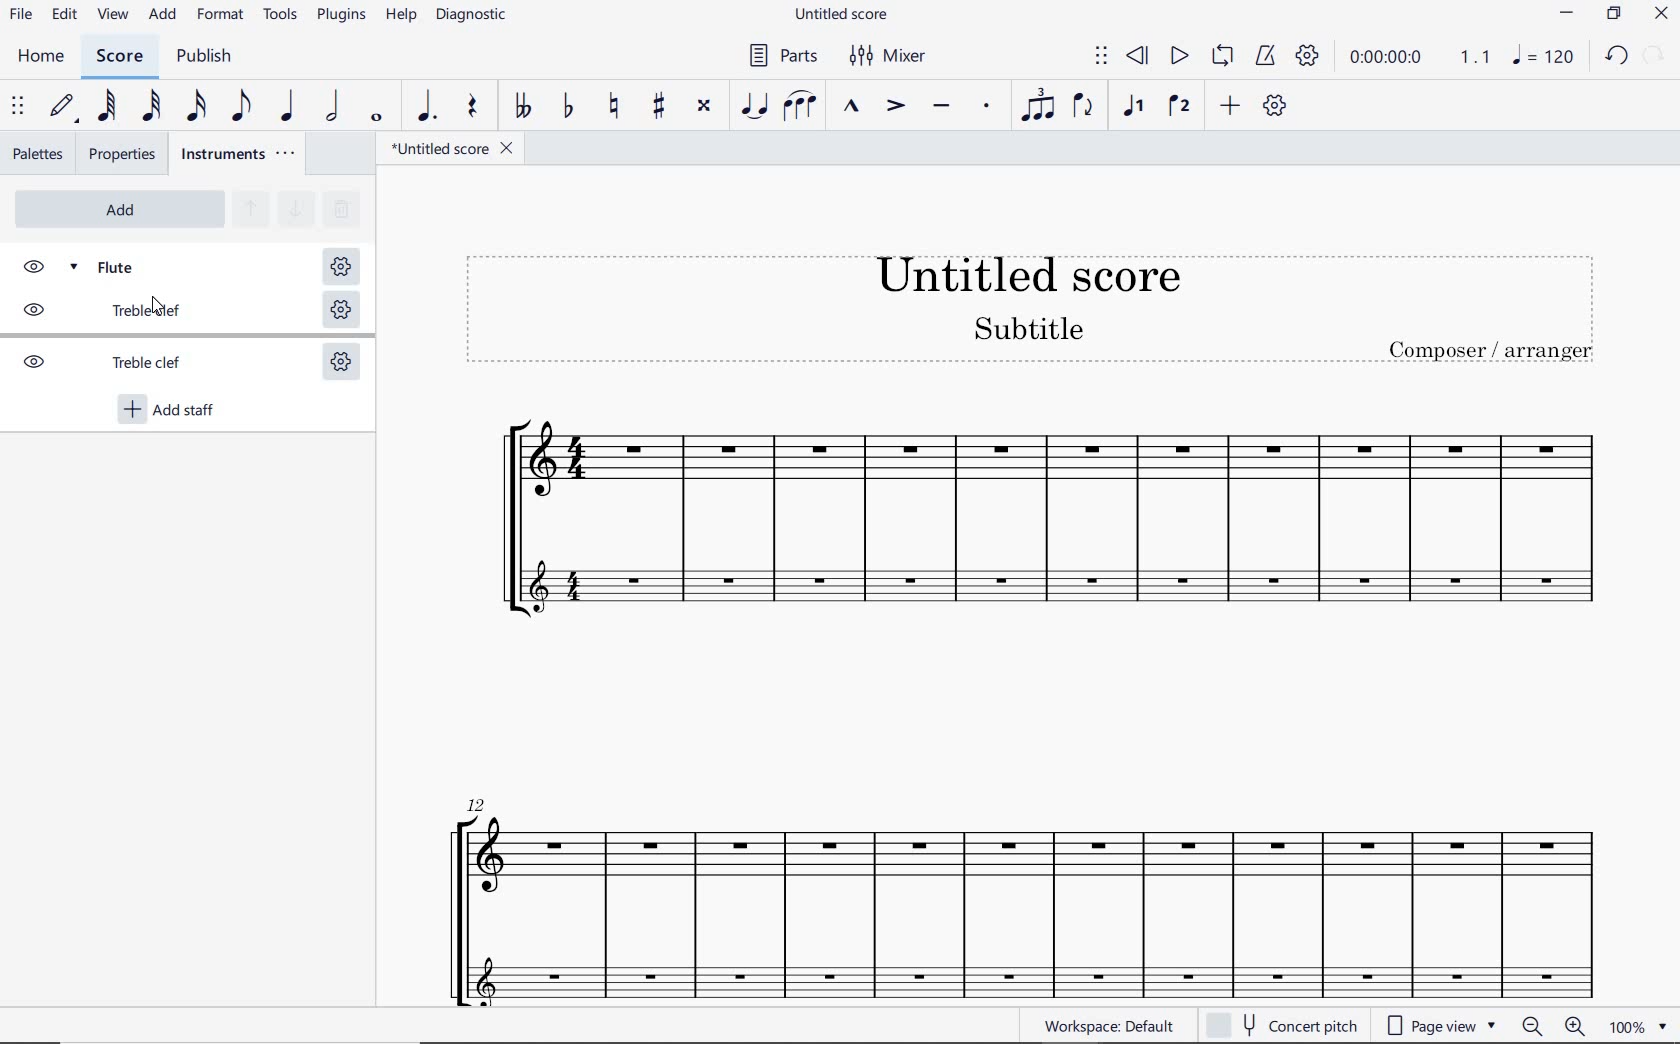  I want to click on edit, so click(64, 17).